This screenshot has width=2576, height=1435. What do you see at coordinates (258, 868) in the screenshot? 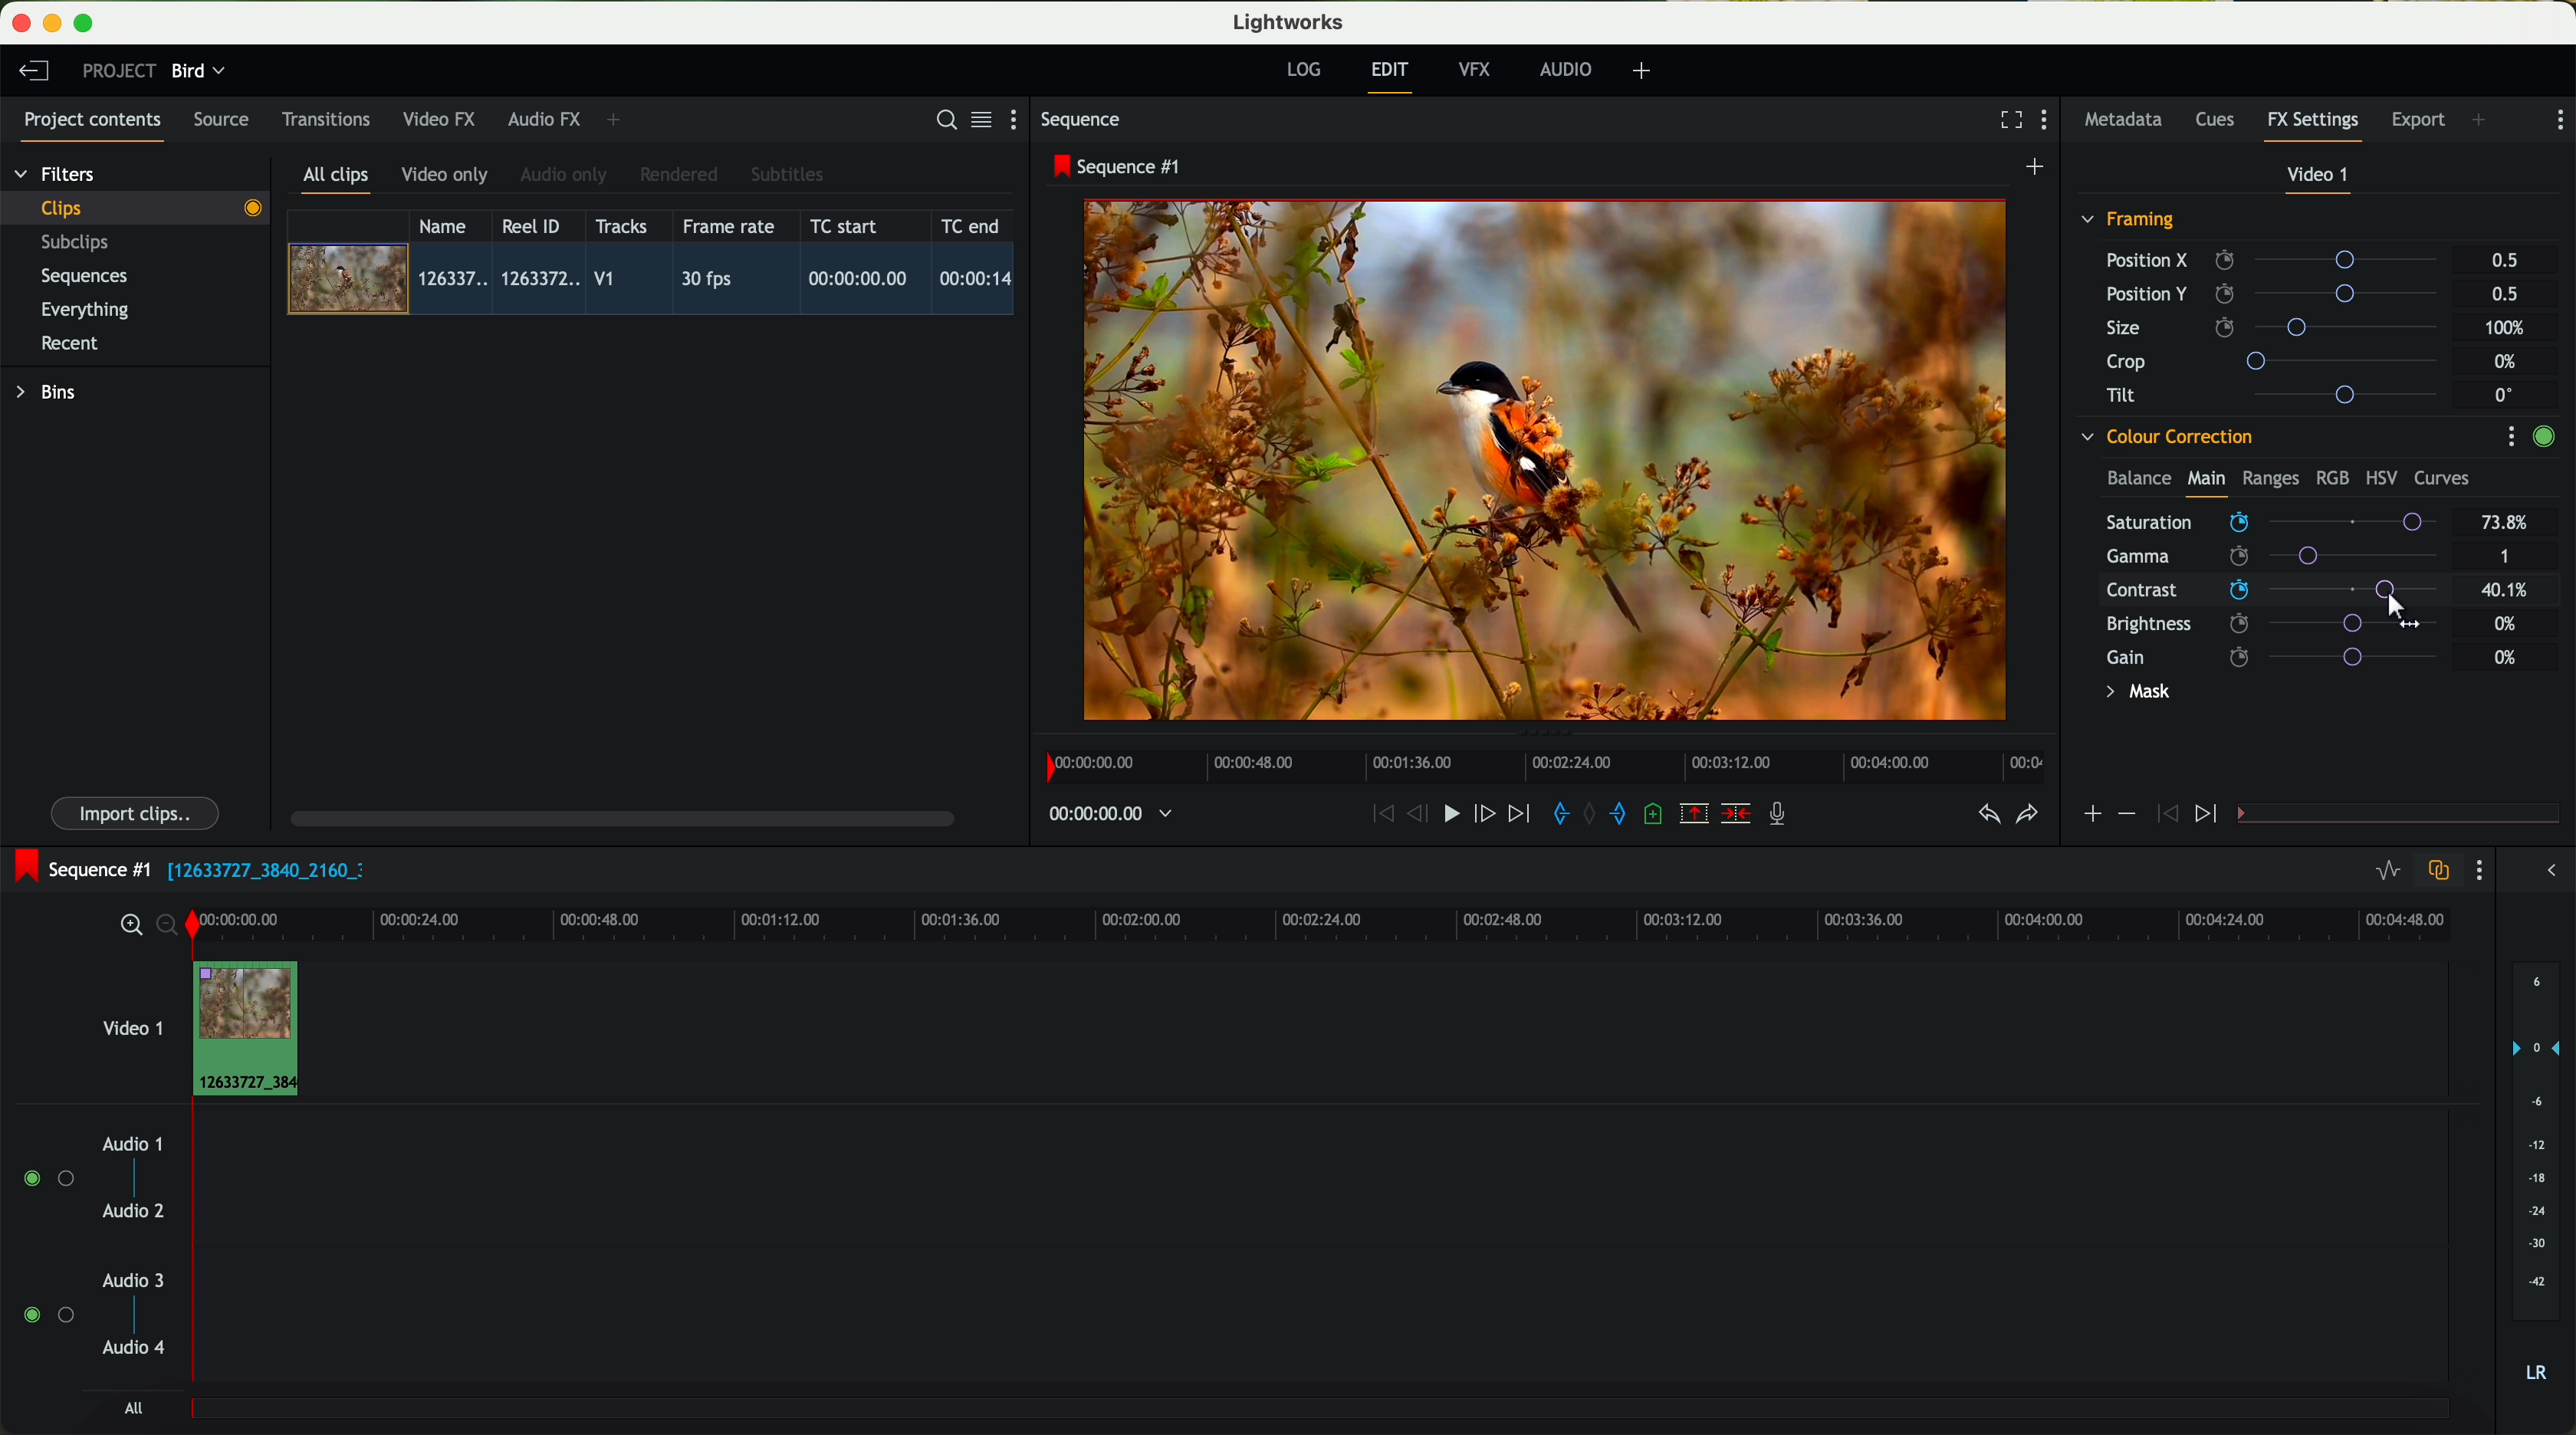
I see `black` at bounding box center [258, 868].